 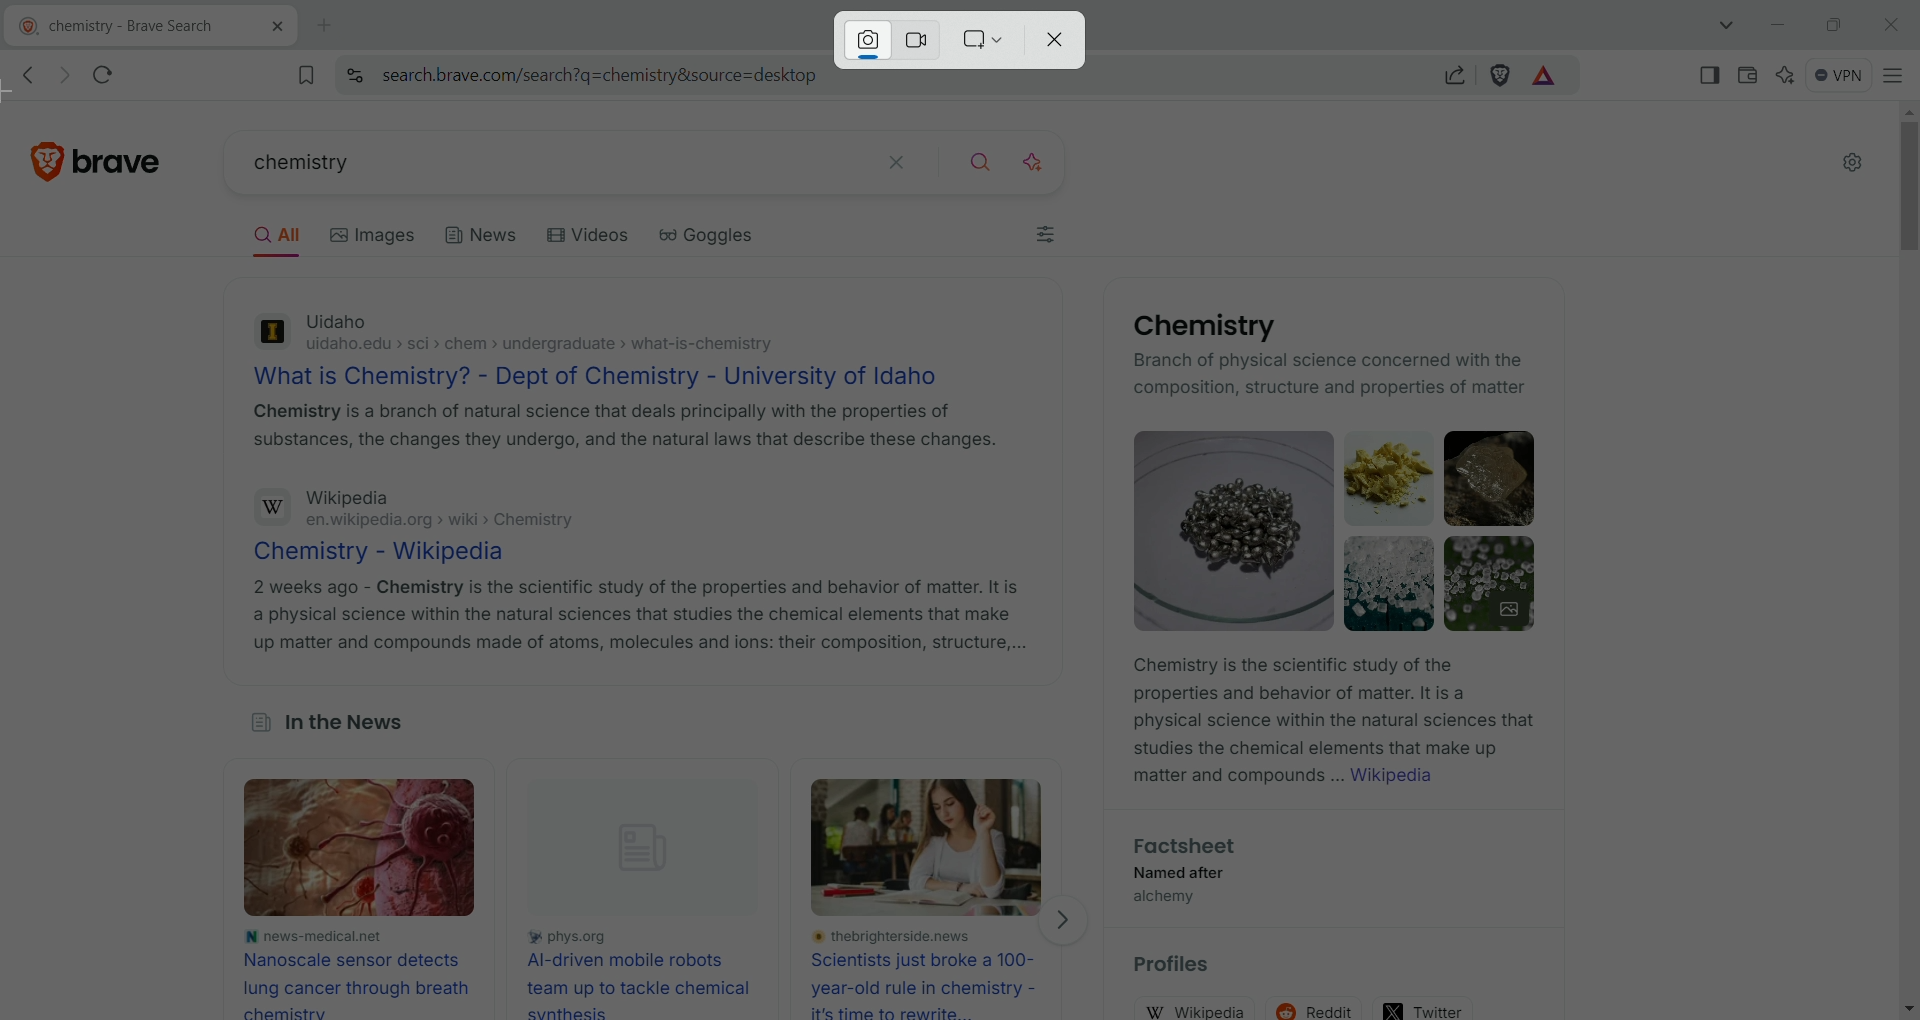 What do you see at coordinates (1202, 1009) in the screenshot?
I see `wikipedia` at bounding box center [1202, 1009].